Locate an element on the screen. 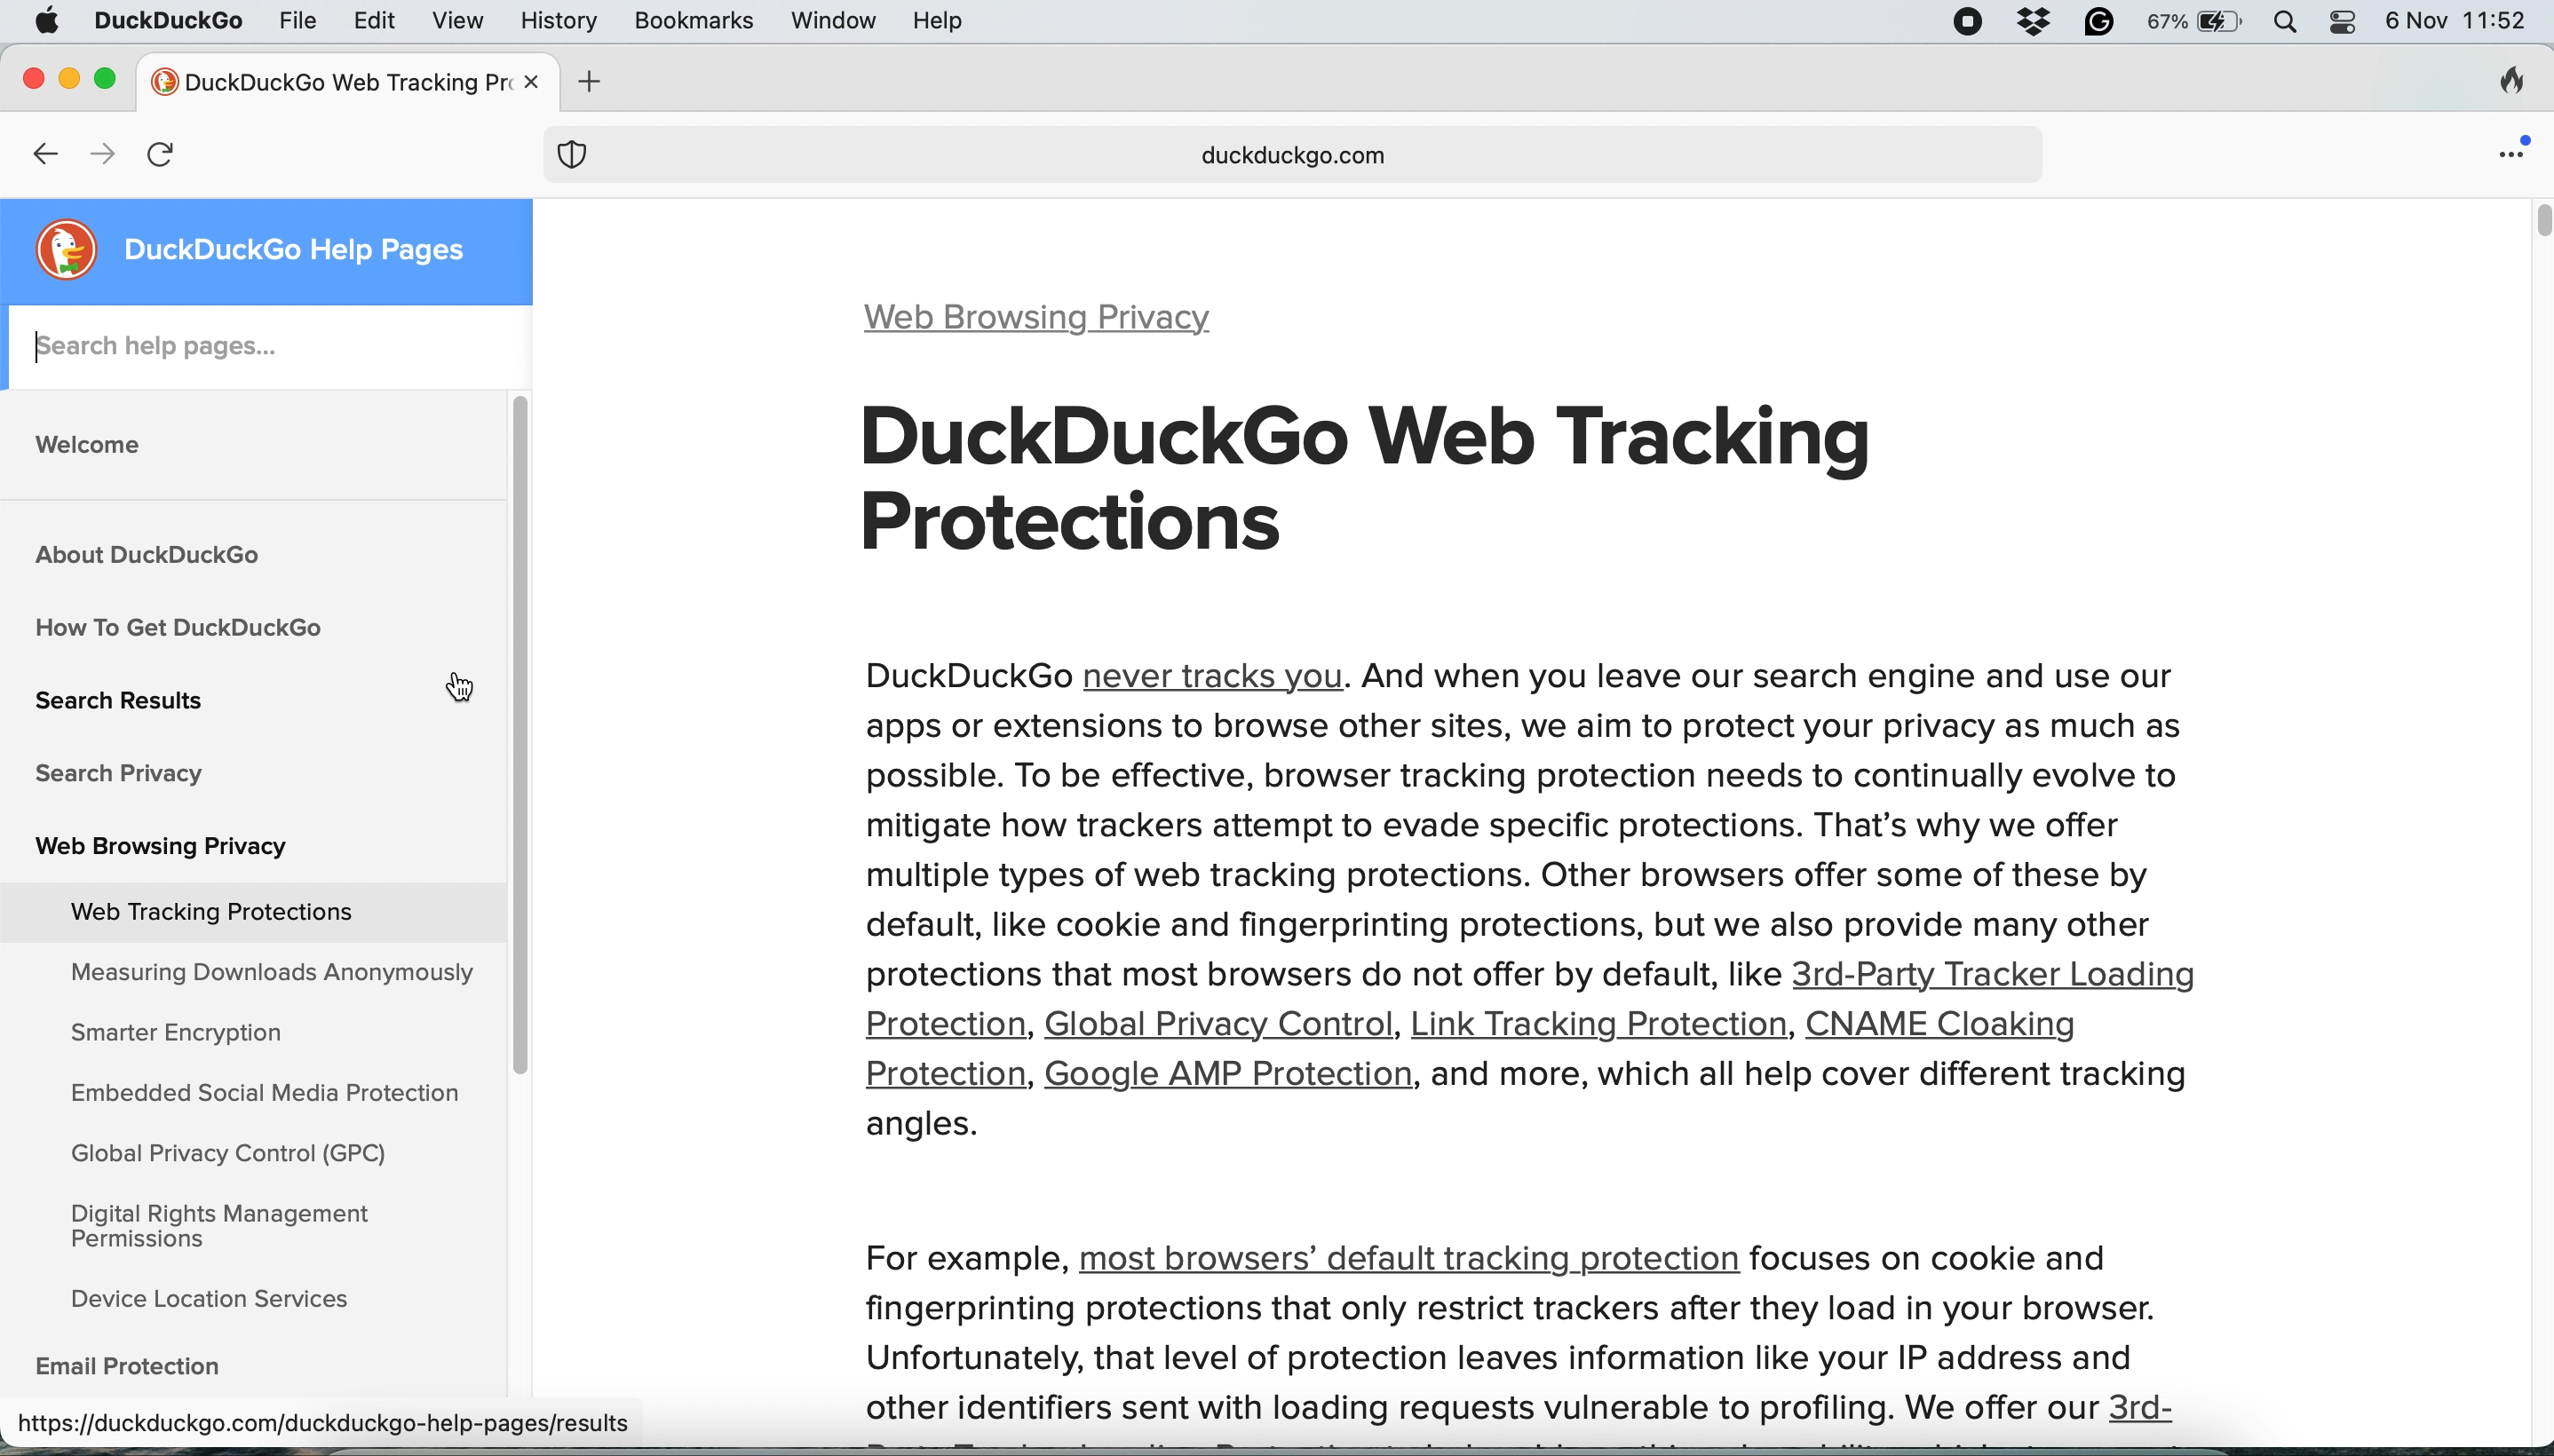 This screenshot has width=2554, height=1456. bookmarks is located at coordinates (689, 21).